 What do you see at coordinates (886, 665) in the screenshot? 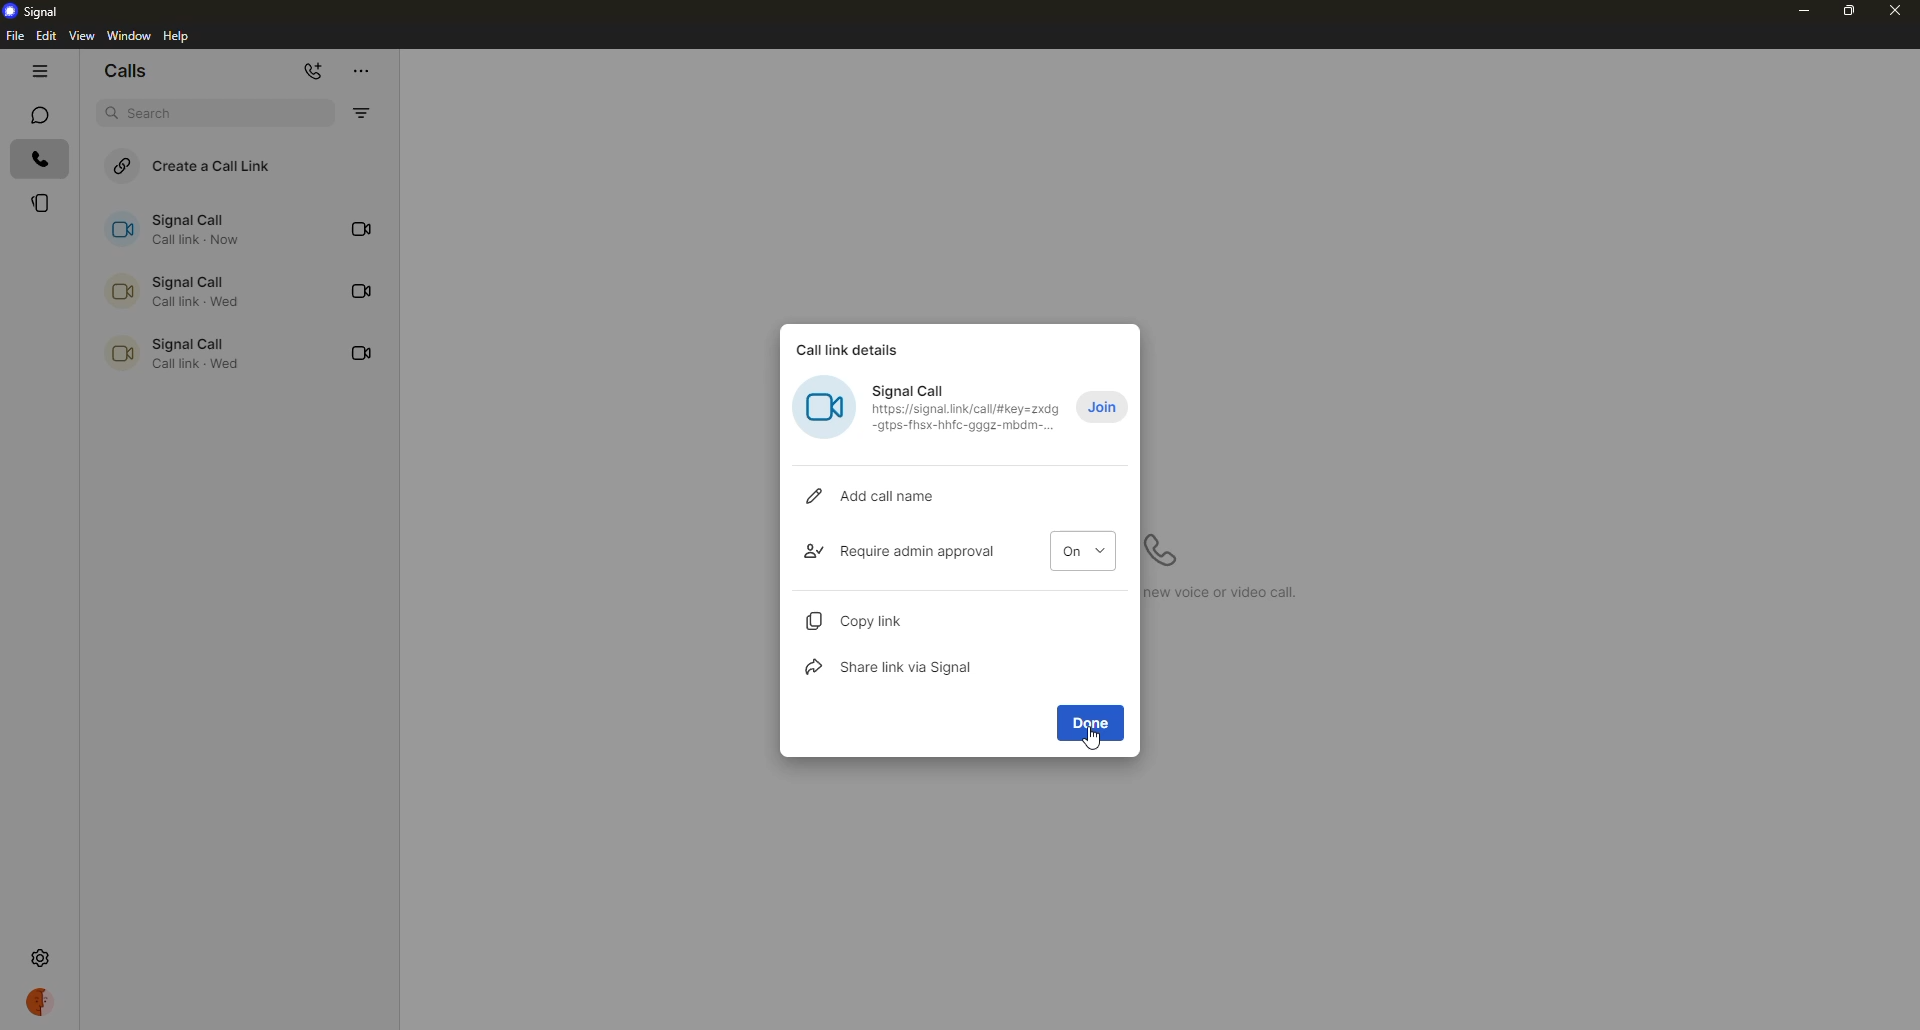
I see `share link via signal` at bounding box center [886, 665].